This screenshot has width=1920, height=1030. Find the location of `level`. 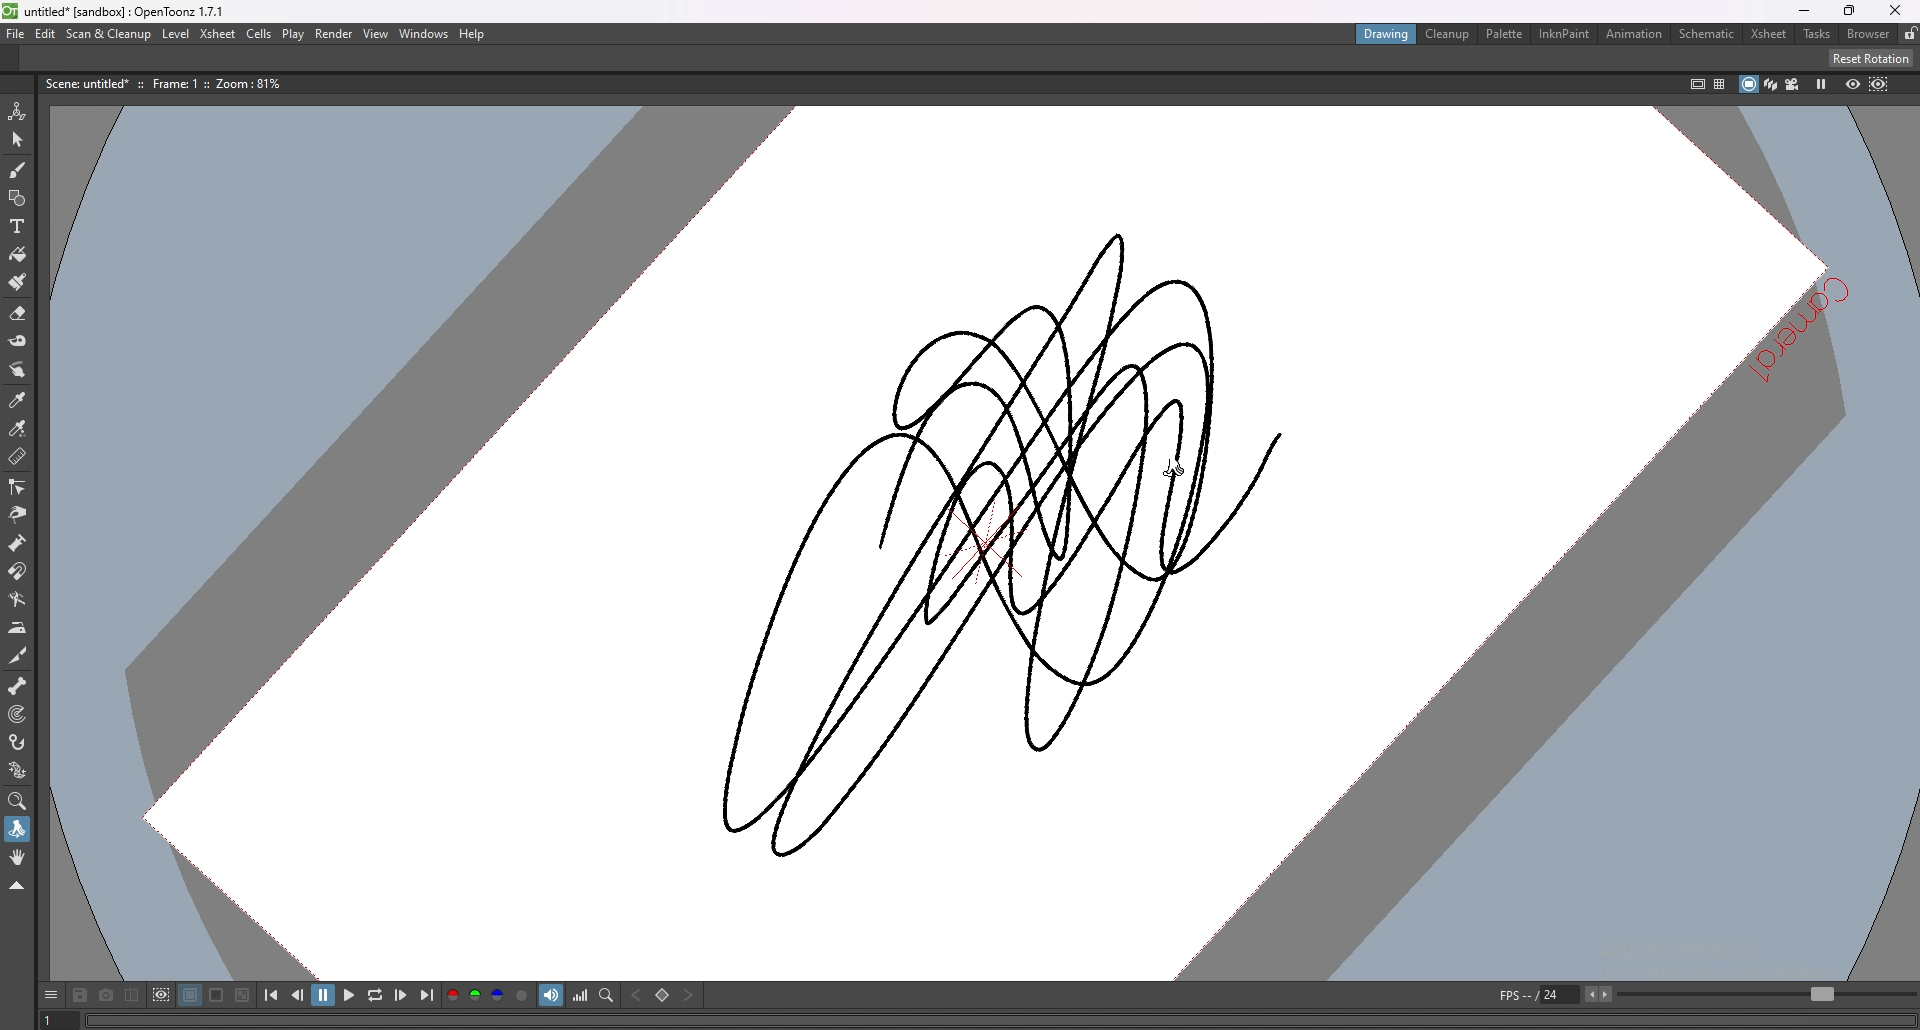

level is located at coordinates (177, 33).